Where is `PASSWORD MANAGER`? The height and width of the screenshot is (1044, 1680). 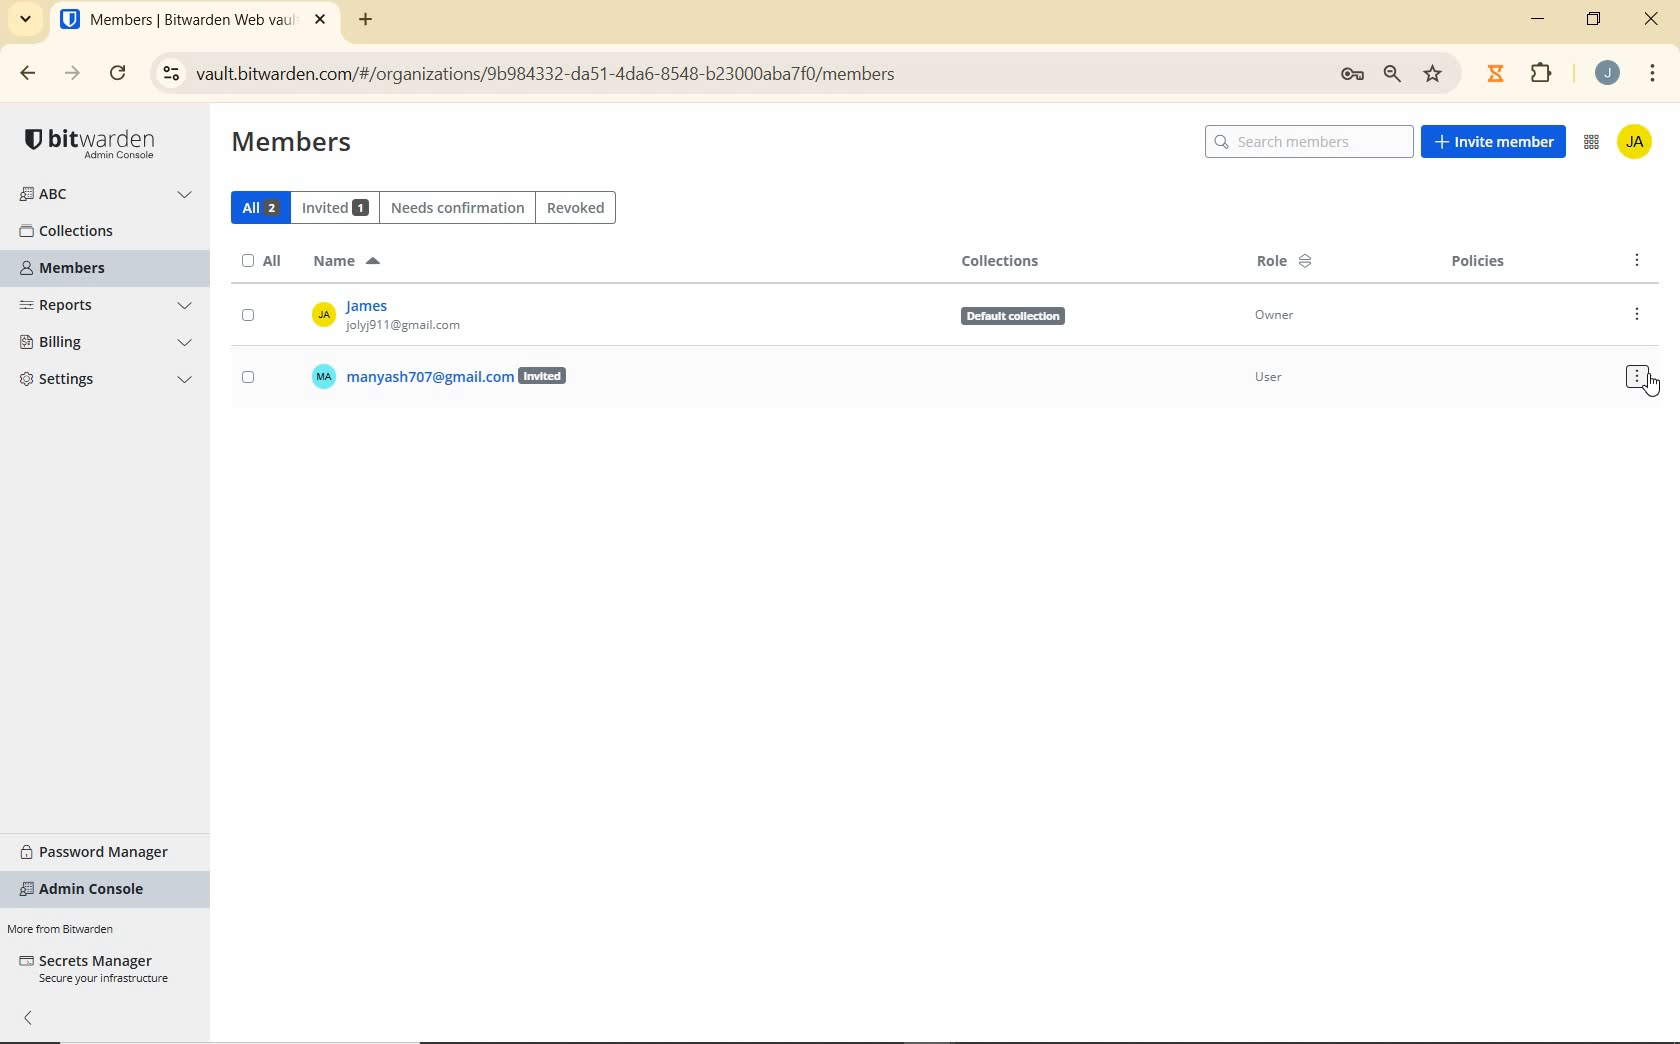 PASSWORD MANAGER is located at coordinates (103, 849).